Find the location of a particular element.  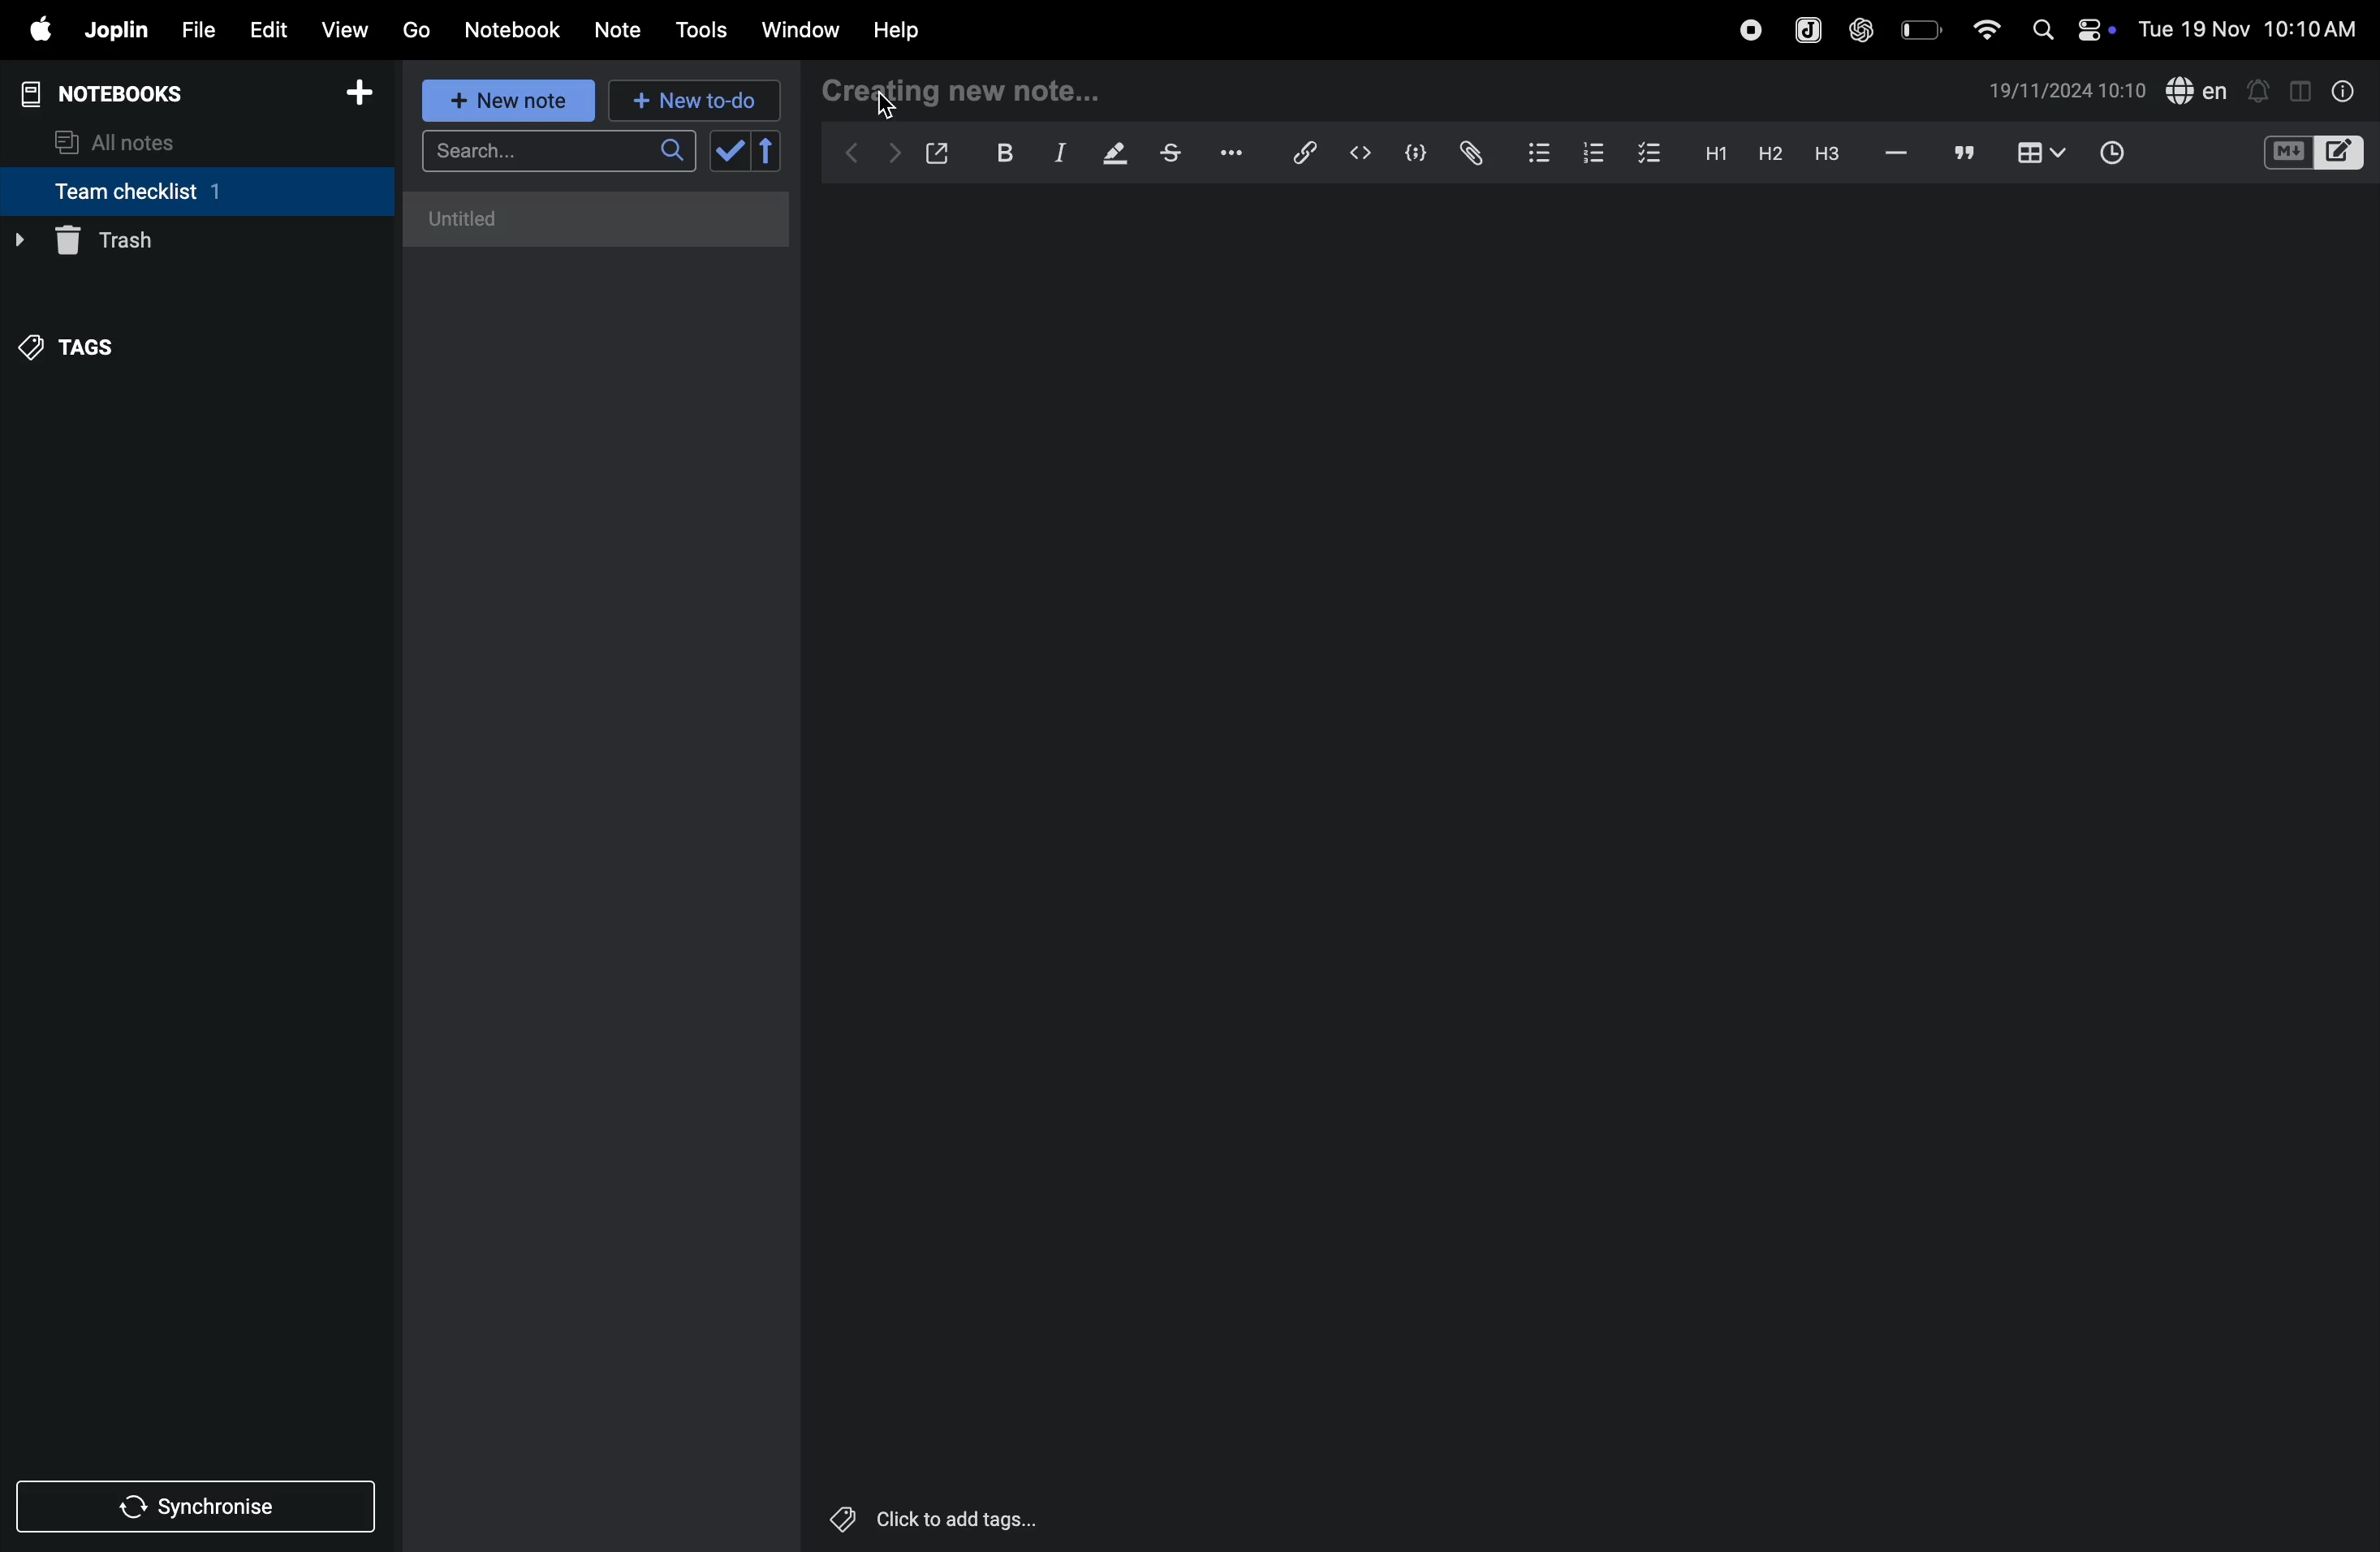

heading 3 is located at coordinates (1826, 153).